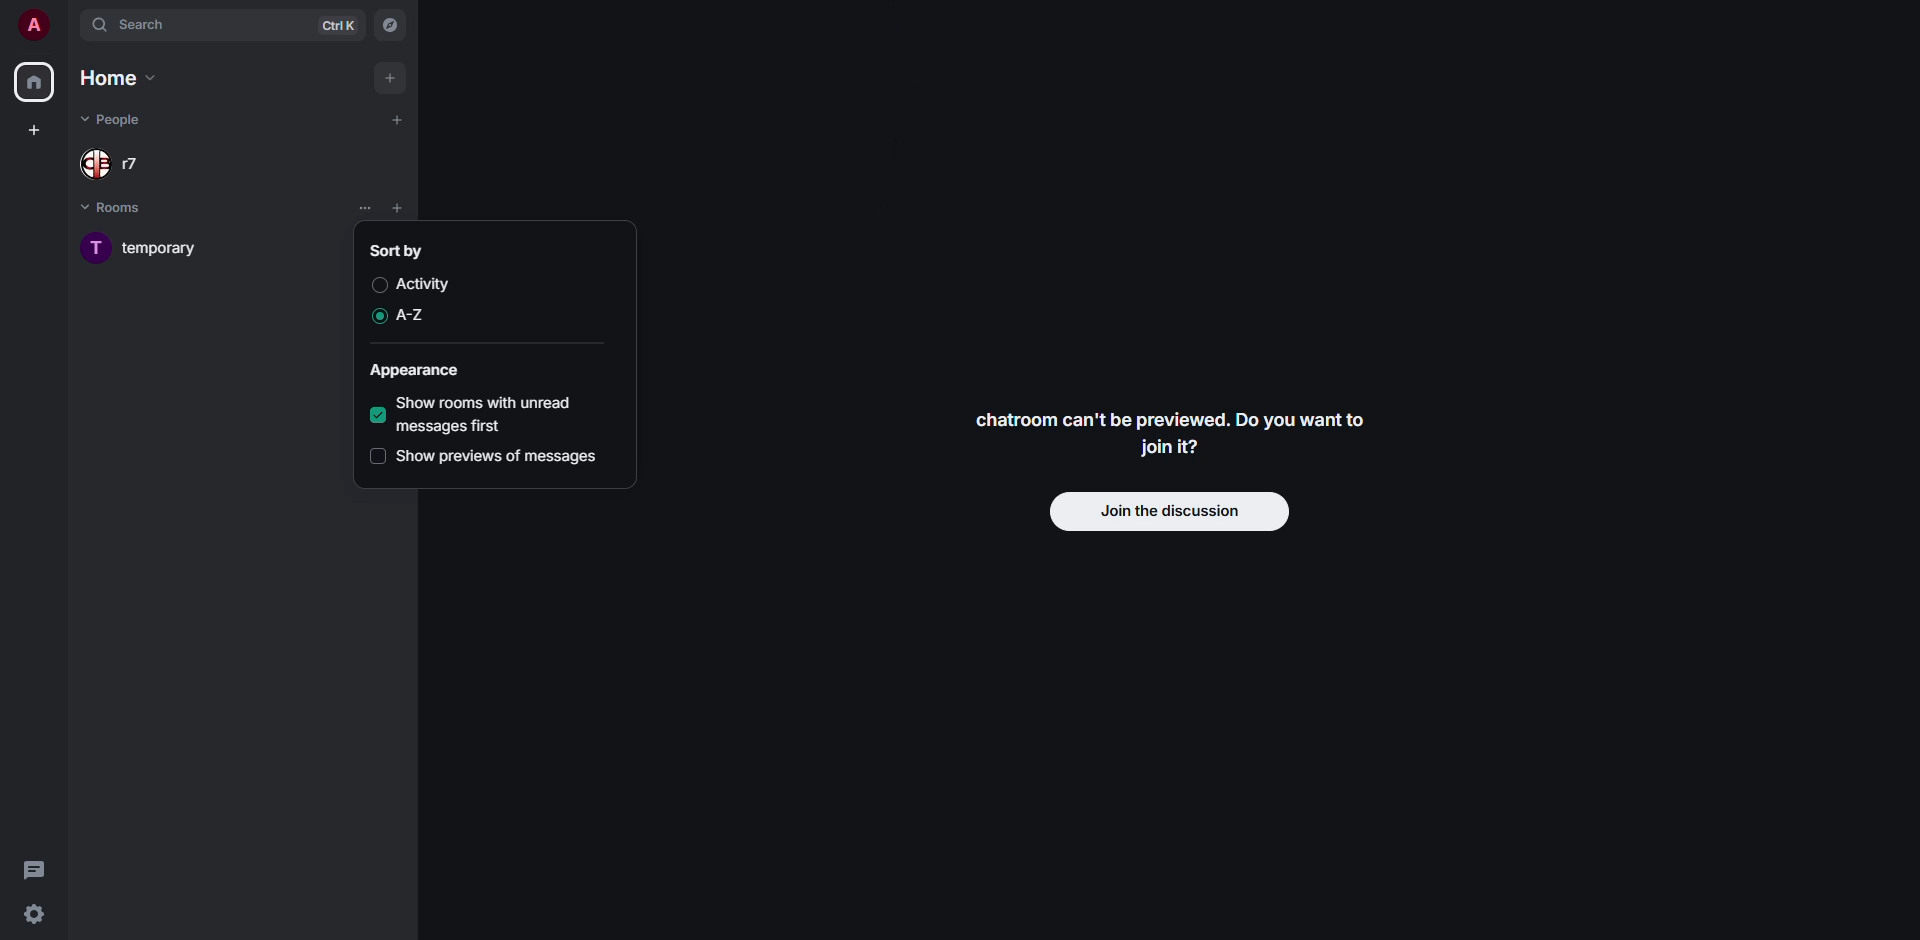  I want to click on enabled, so click(378, 414).